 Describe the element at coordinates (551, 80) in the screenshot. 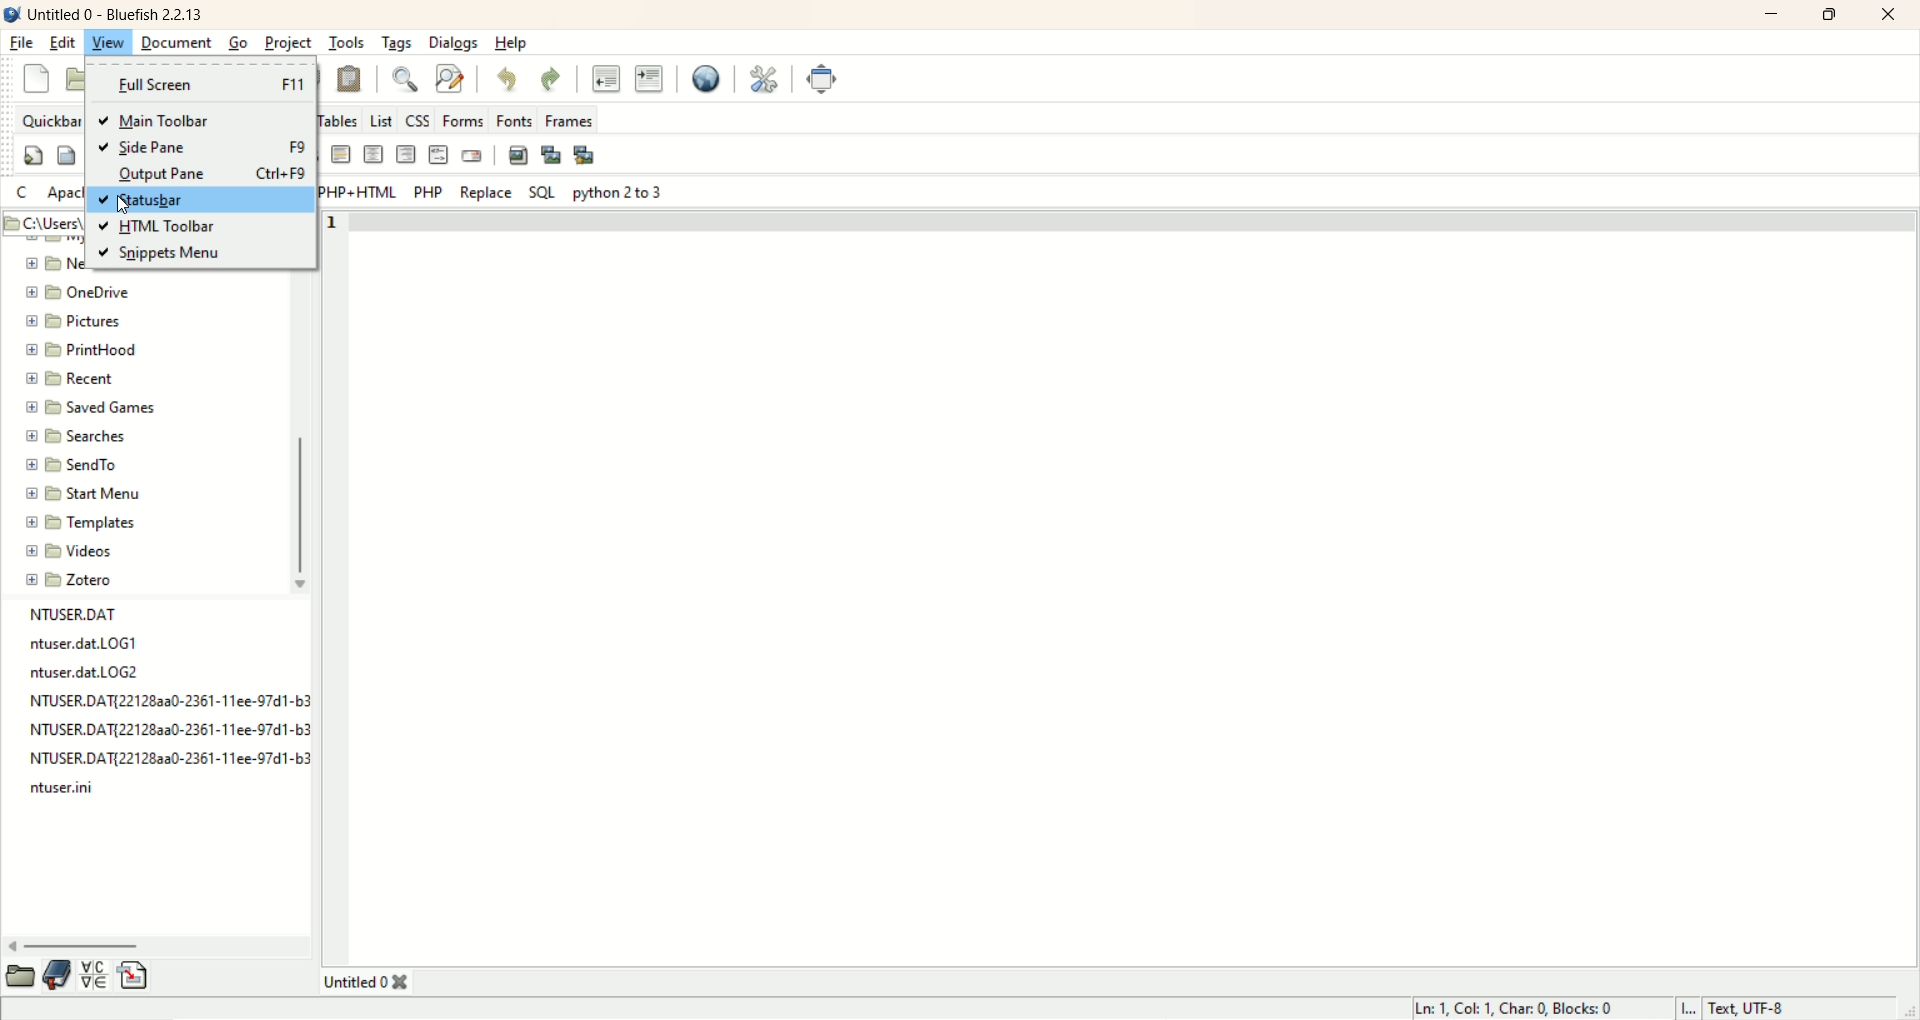

I see `redo` at that location.